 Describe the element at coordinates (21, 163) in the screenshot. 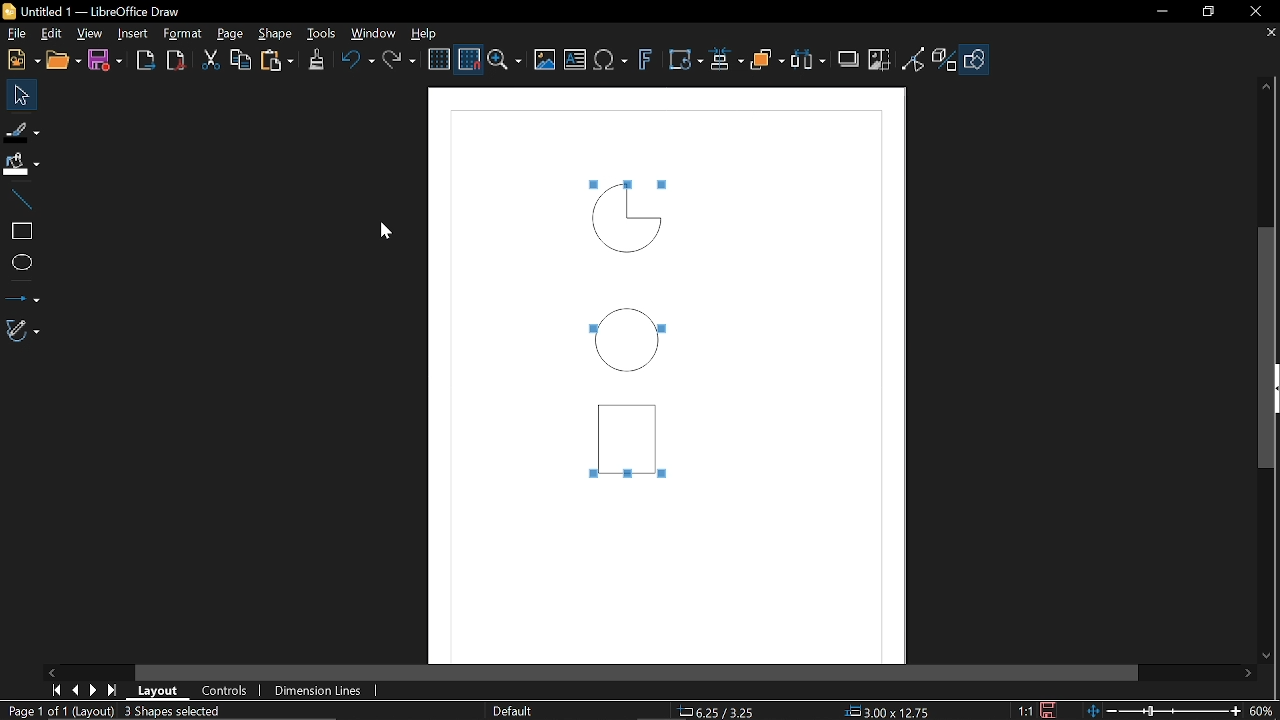

I see `Fill color` at that location.